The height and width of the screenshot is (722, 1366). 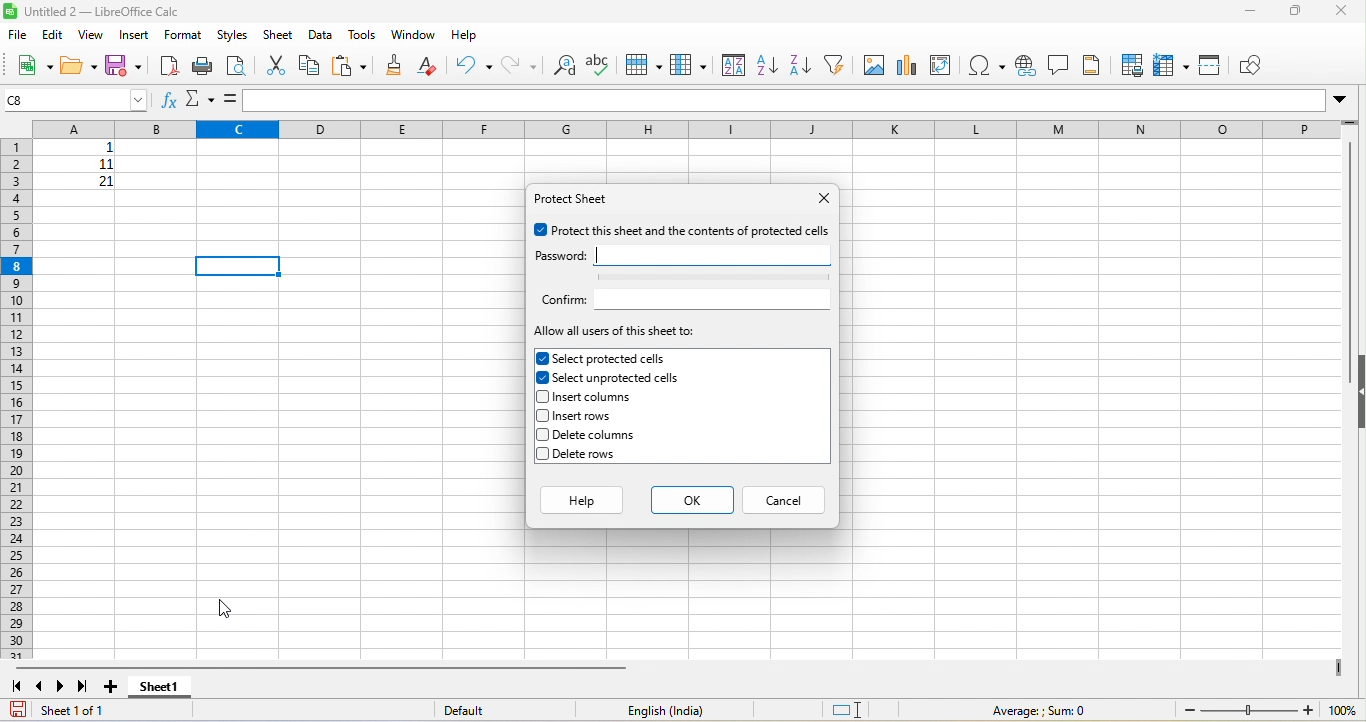 I want to click on format, so click(x=184, y=36).